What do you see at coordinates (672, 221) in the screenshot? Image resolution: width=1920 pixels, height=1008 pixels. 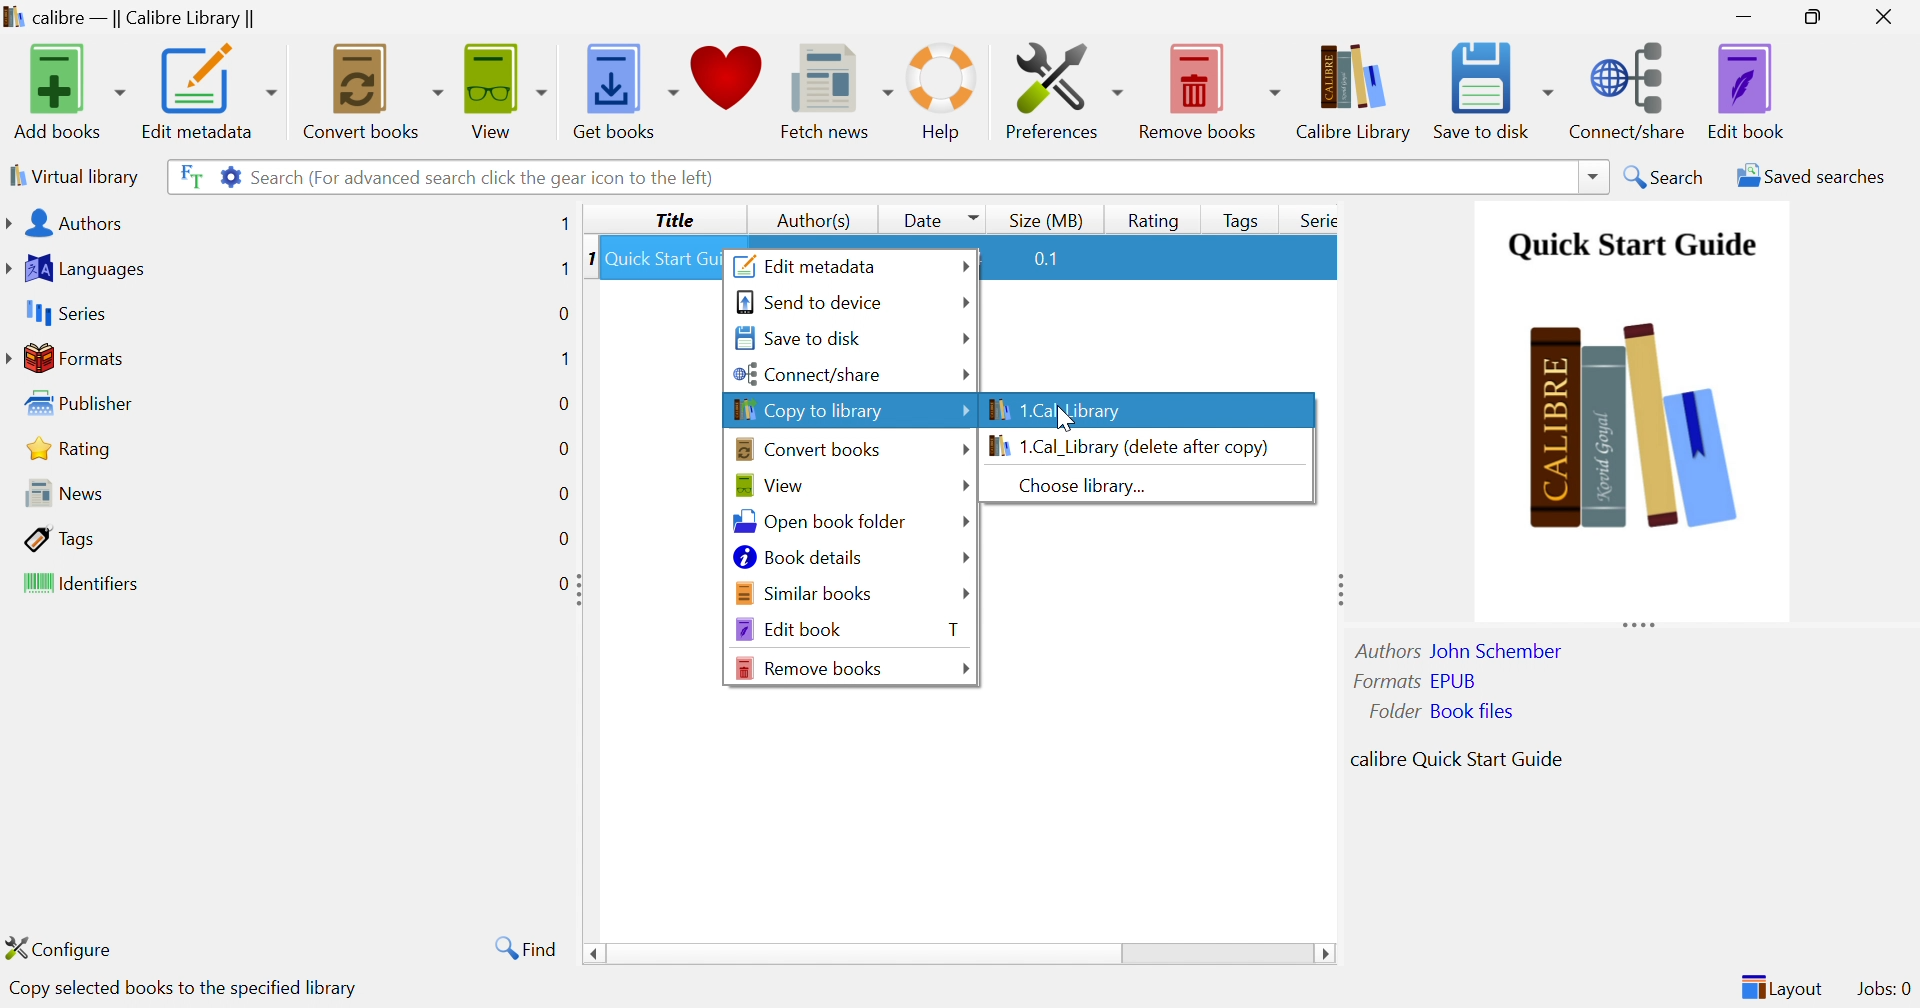 I see `Title` at bounding box center [672, 221].